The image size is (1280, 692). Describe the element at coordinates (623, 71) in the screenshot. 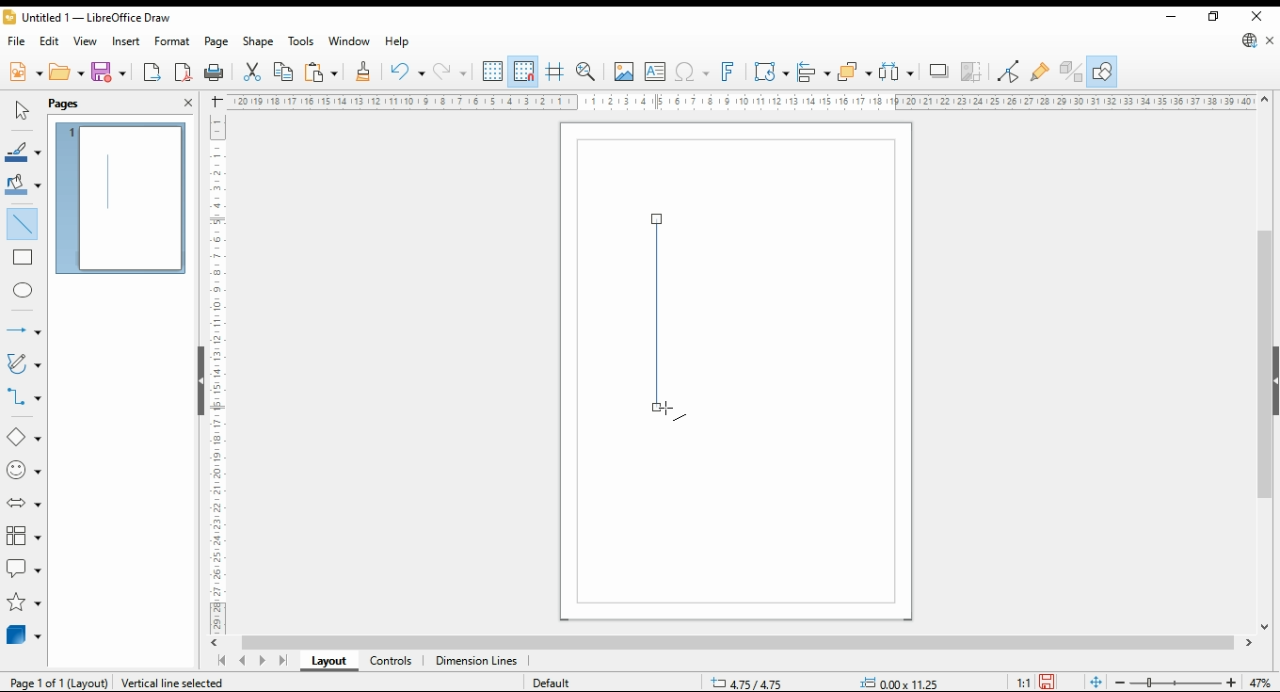

I see `insert image` at that location.